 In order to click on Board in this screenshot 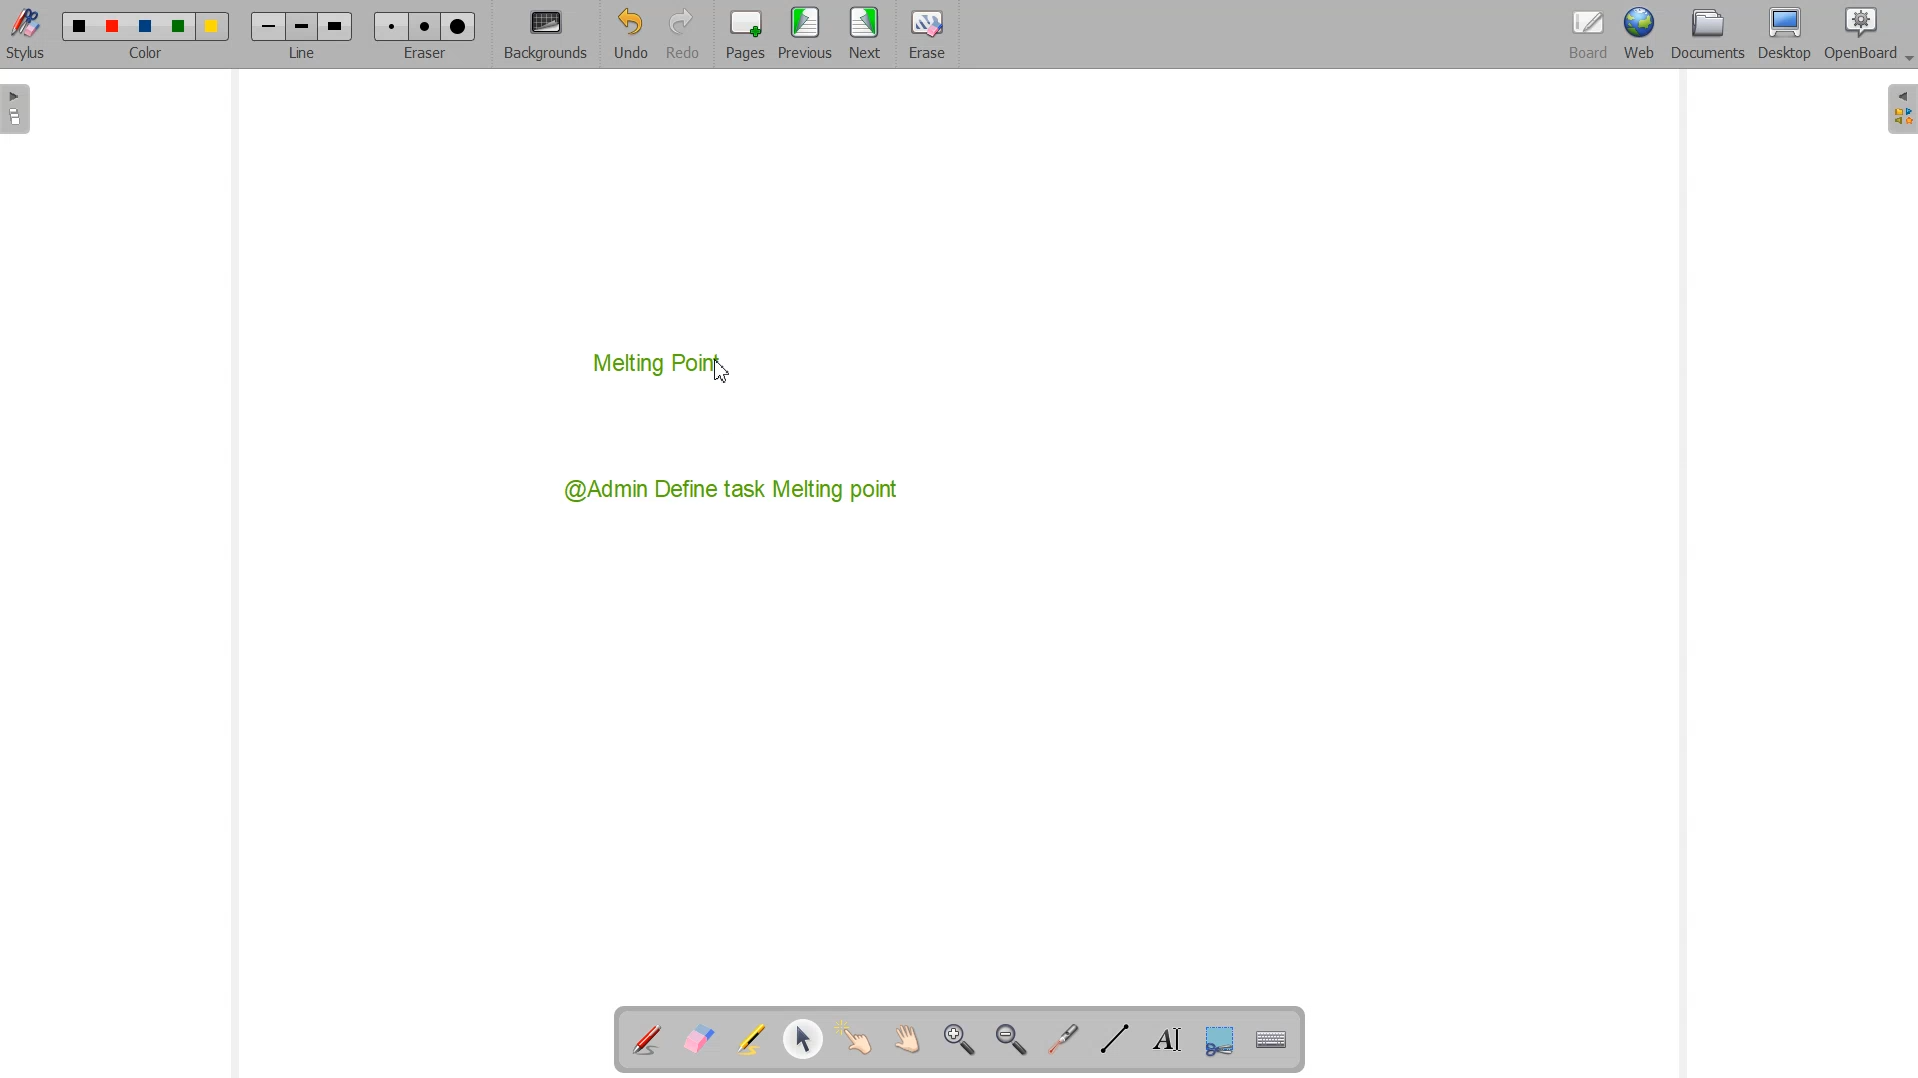, I will do `click(1585, 36)`.